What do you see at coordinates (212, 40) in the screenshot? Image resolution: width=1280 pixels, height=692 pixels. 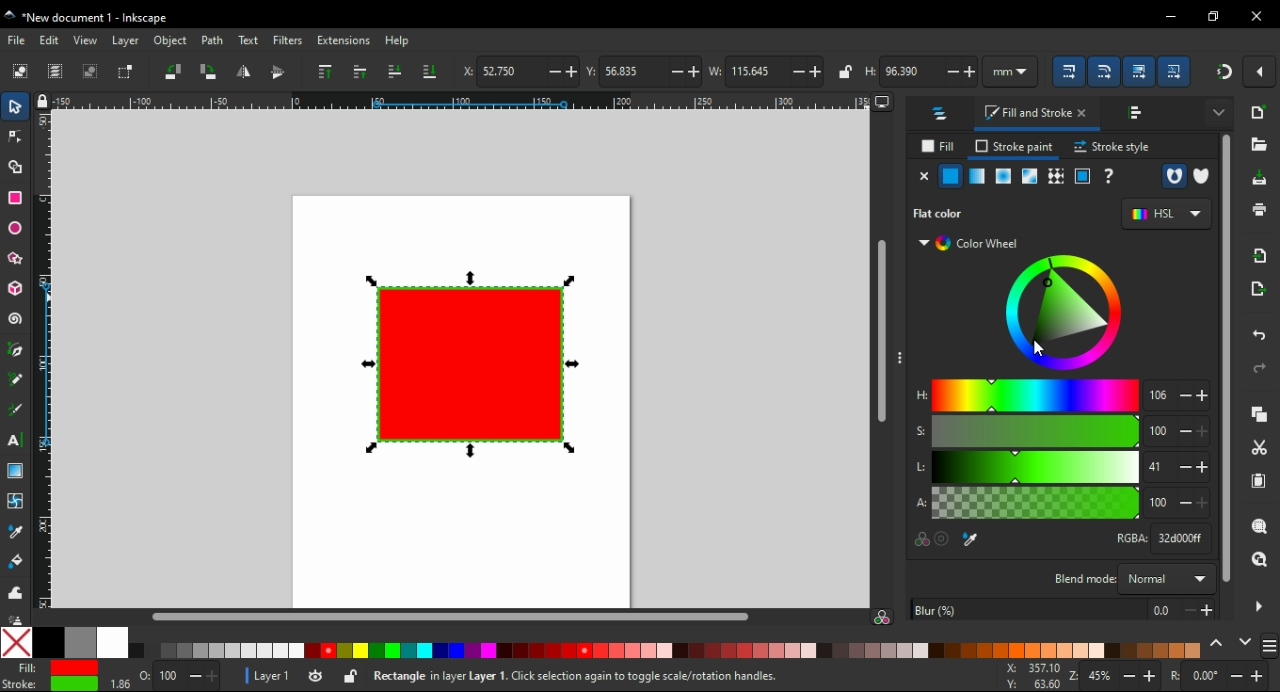 I see `path` at bounding box center [212, 40].